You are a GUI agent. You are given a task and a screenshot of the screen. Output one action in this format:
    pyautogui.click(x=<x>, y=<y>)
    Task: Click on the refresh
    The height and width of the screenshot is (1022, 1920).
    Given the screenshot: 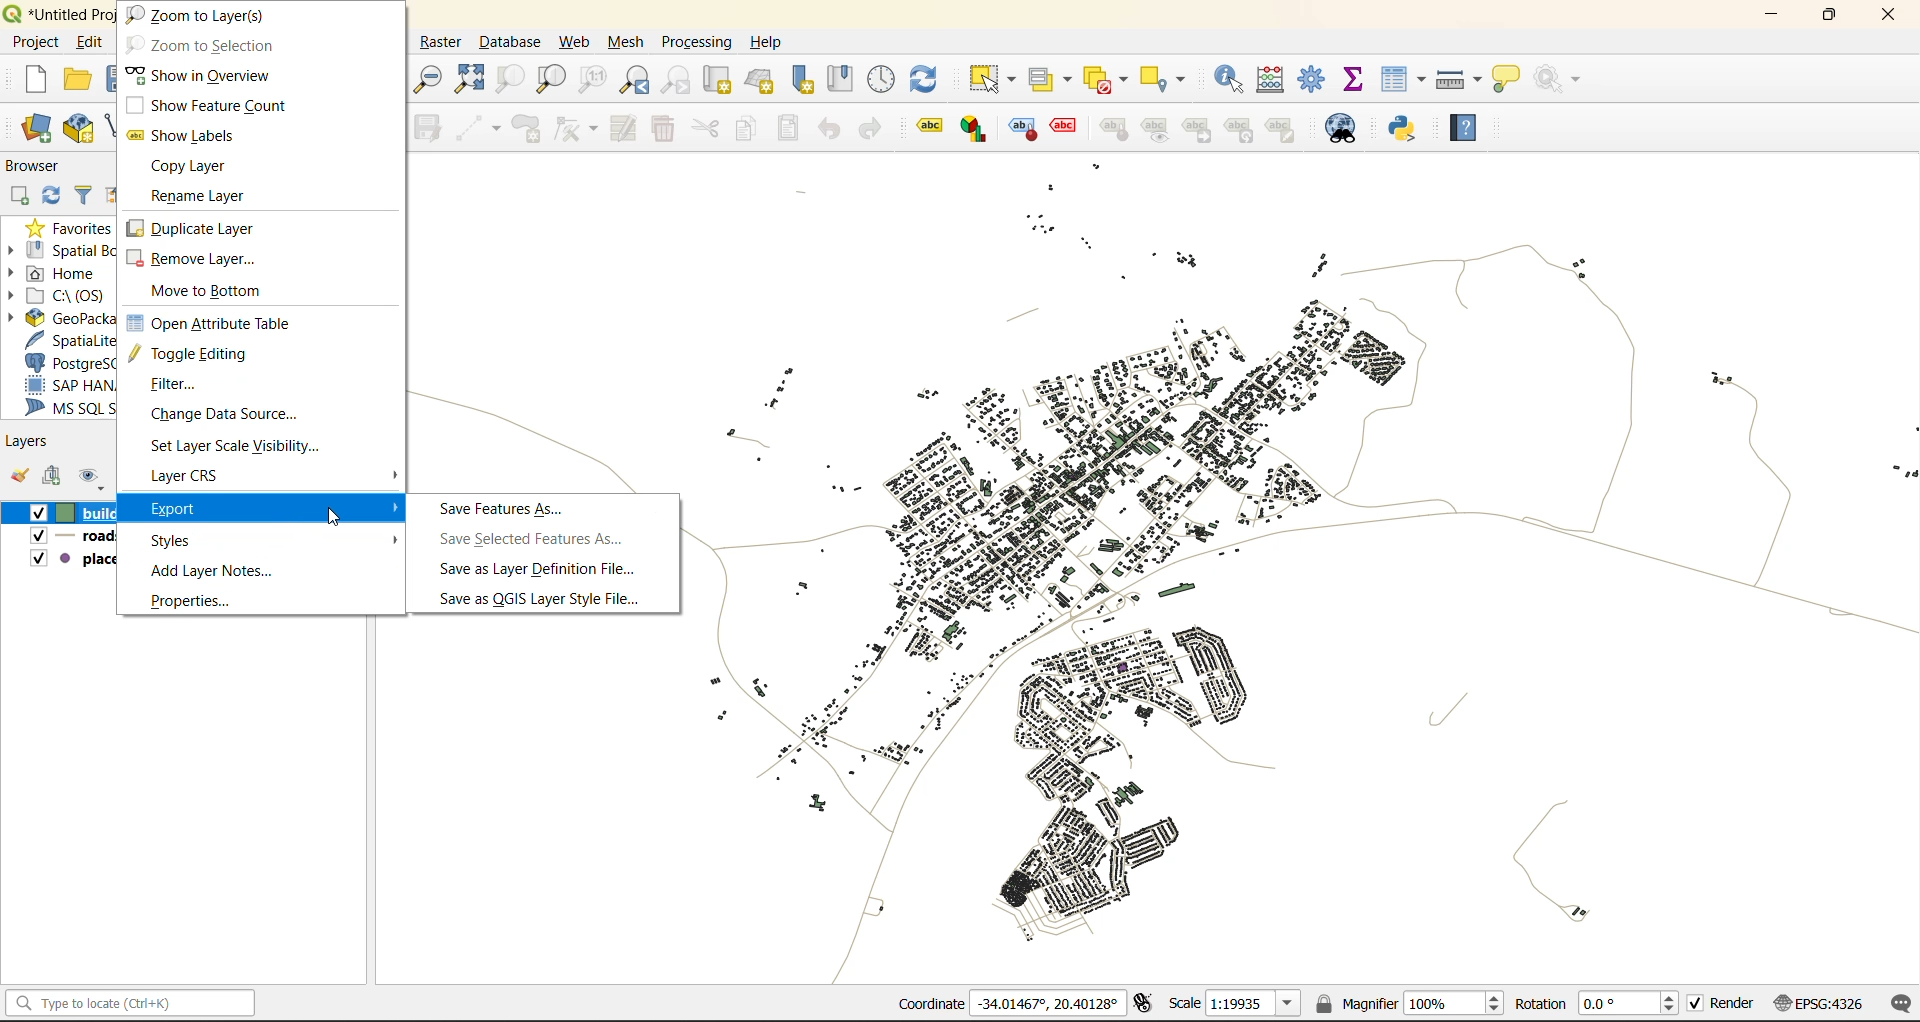 What is the action you would take?
    pyautogui.click(x=928, y=78)
    